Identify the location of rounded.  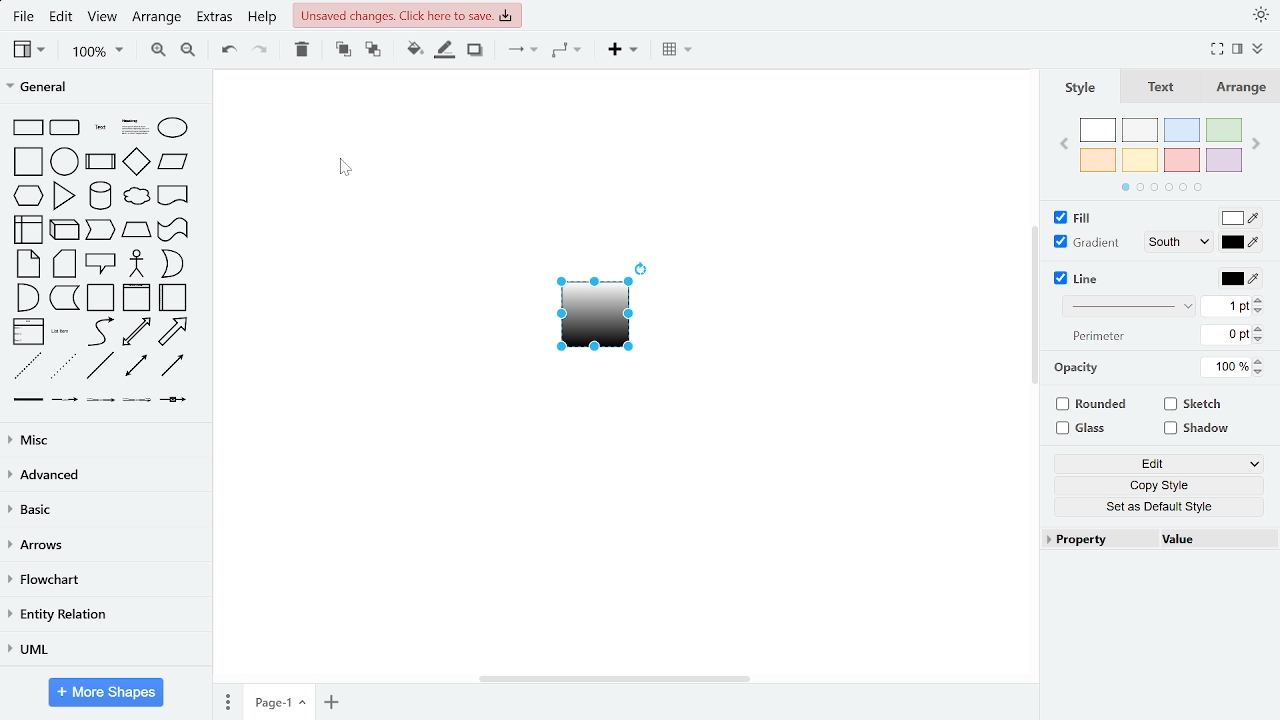
(1092, 405).